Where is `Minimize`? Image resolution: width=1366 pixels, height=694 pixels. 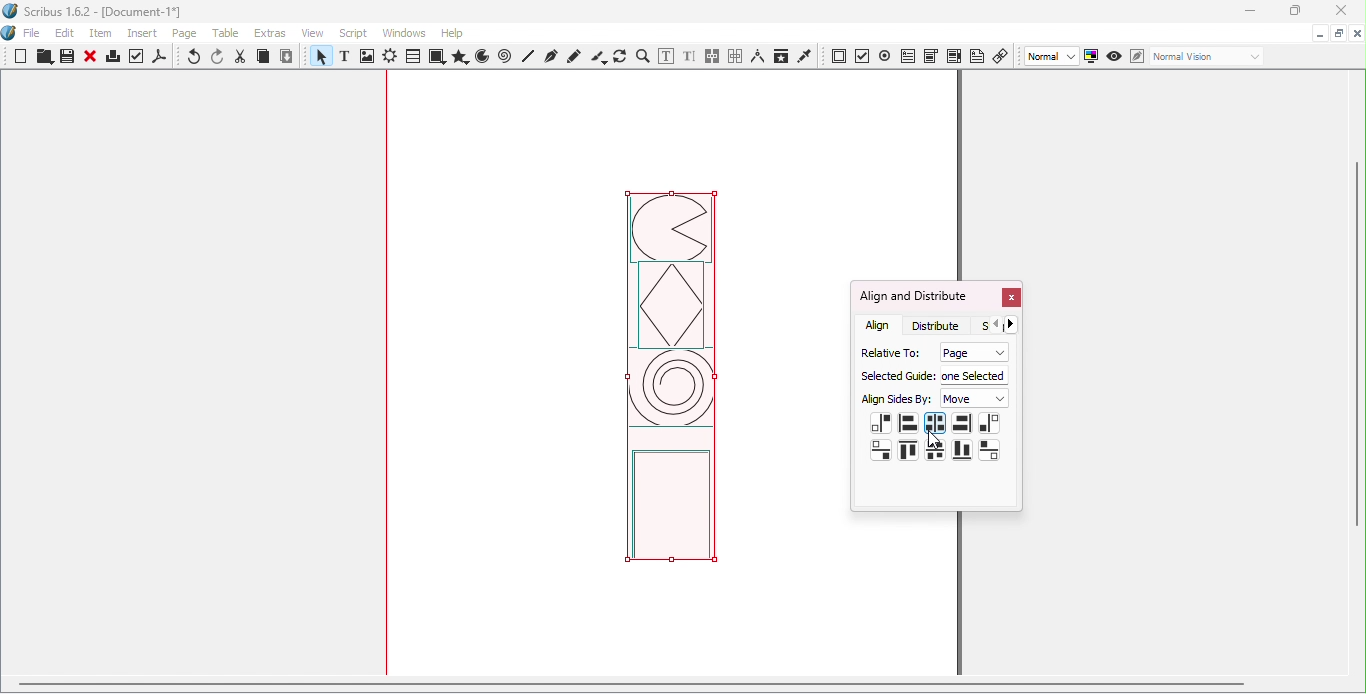 Minimize is located at coordinates (1318, 32).